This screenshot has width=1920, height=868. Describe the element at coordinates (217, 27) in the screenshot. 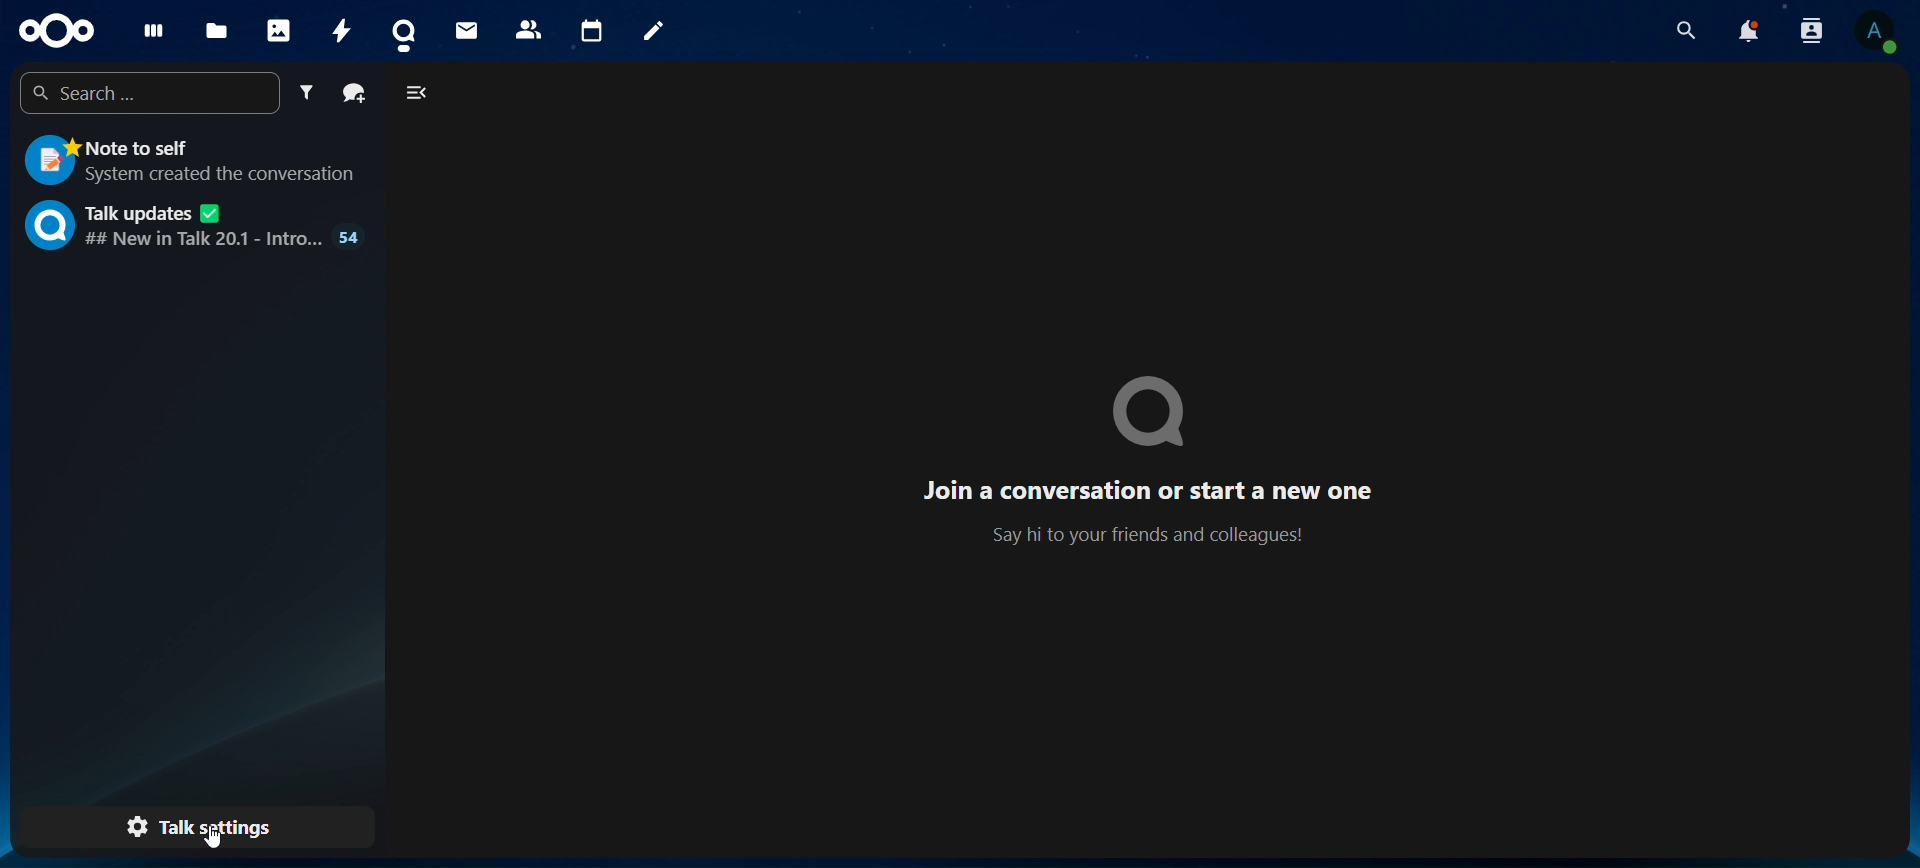

I see `files` at that location.